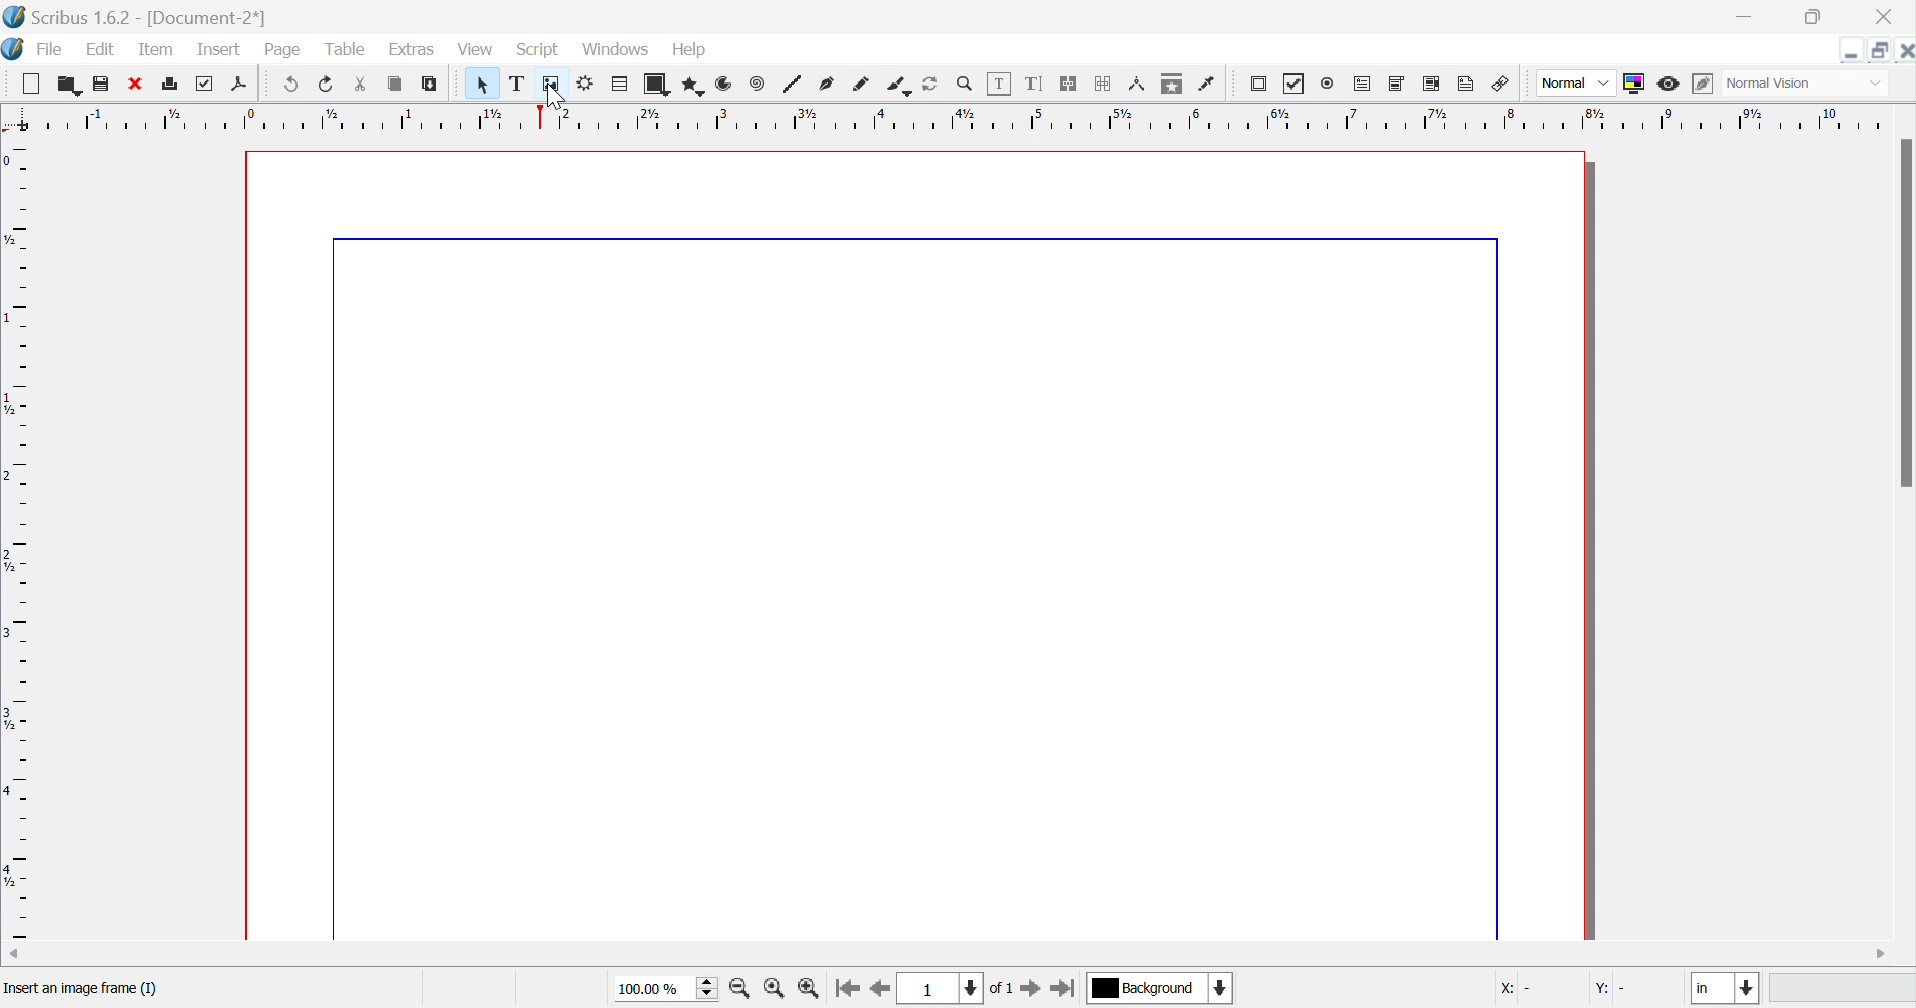  I want to click on go to first page, so click(849, 988).